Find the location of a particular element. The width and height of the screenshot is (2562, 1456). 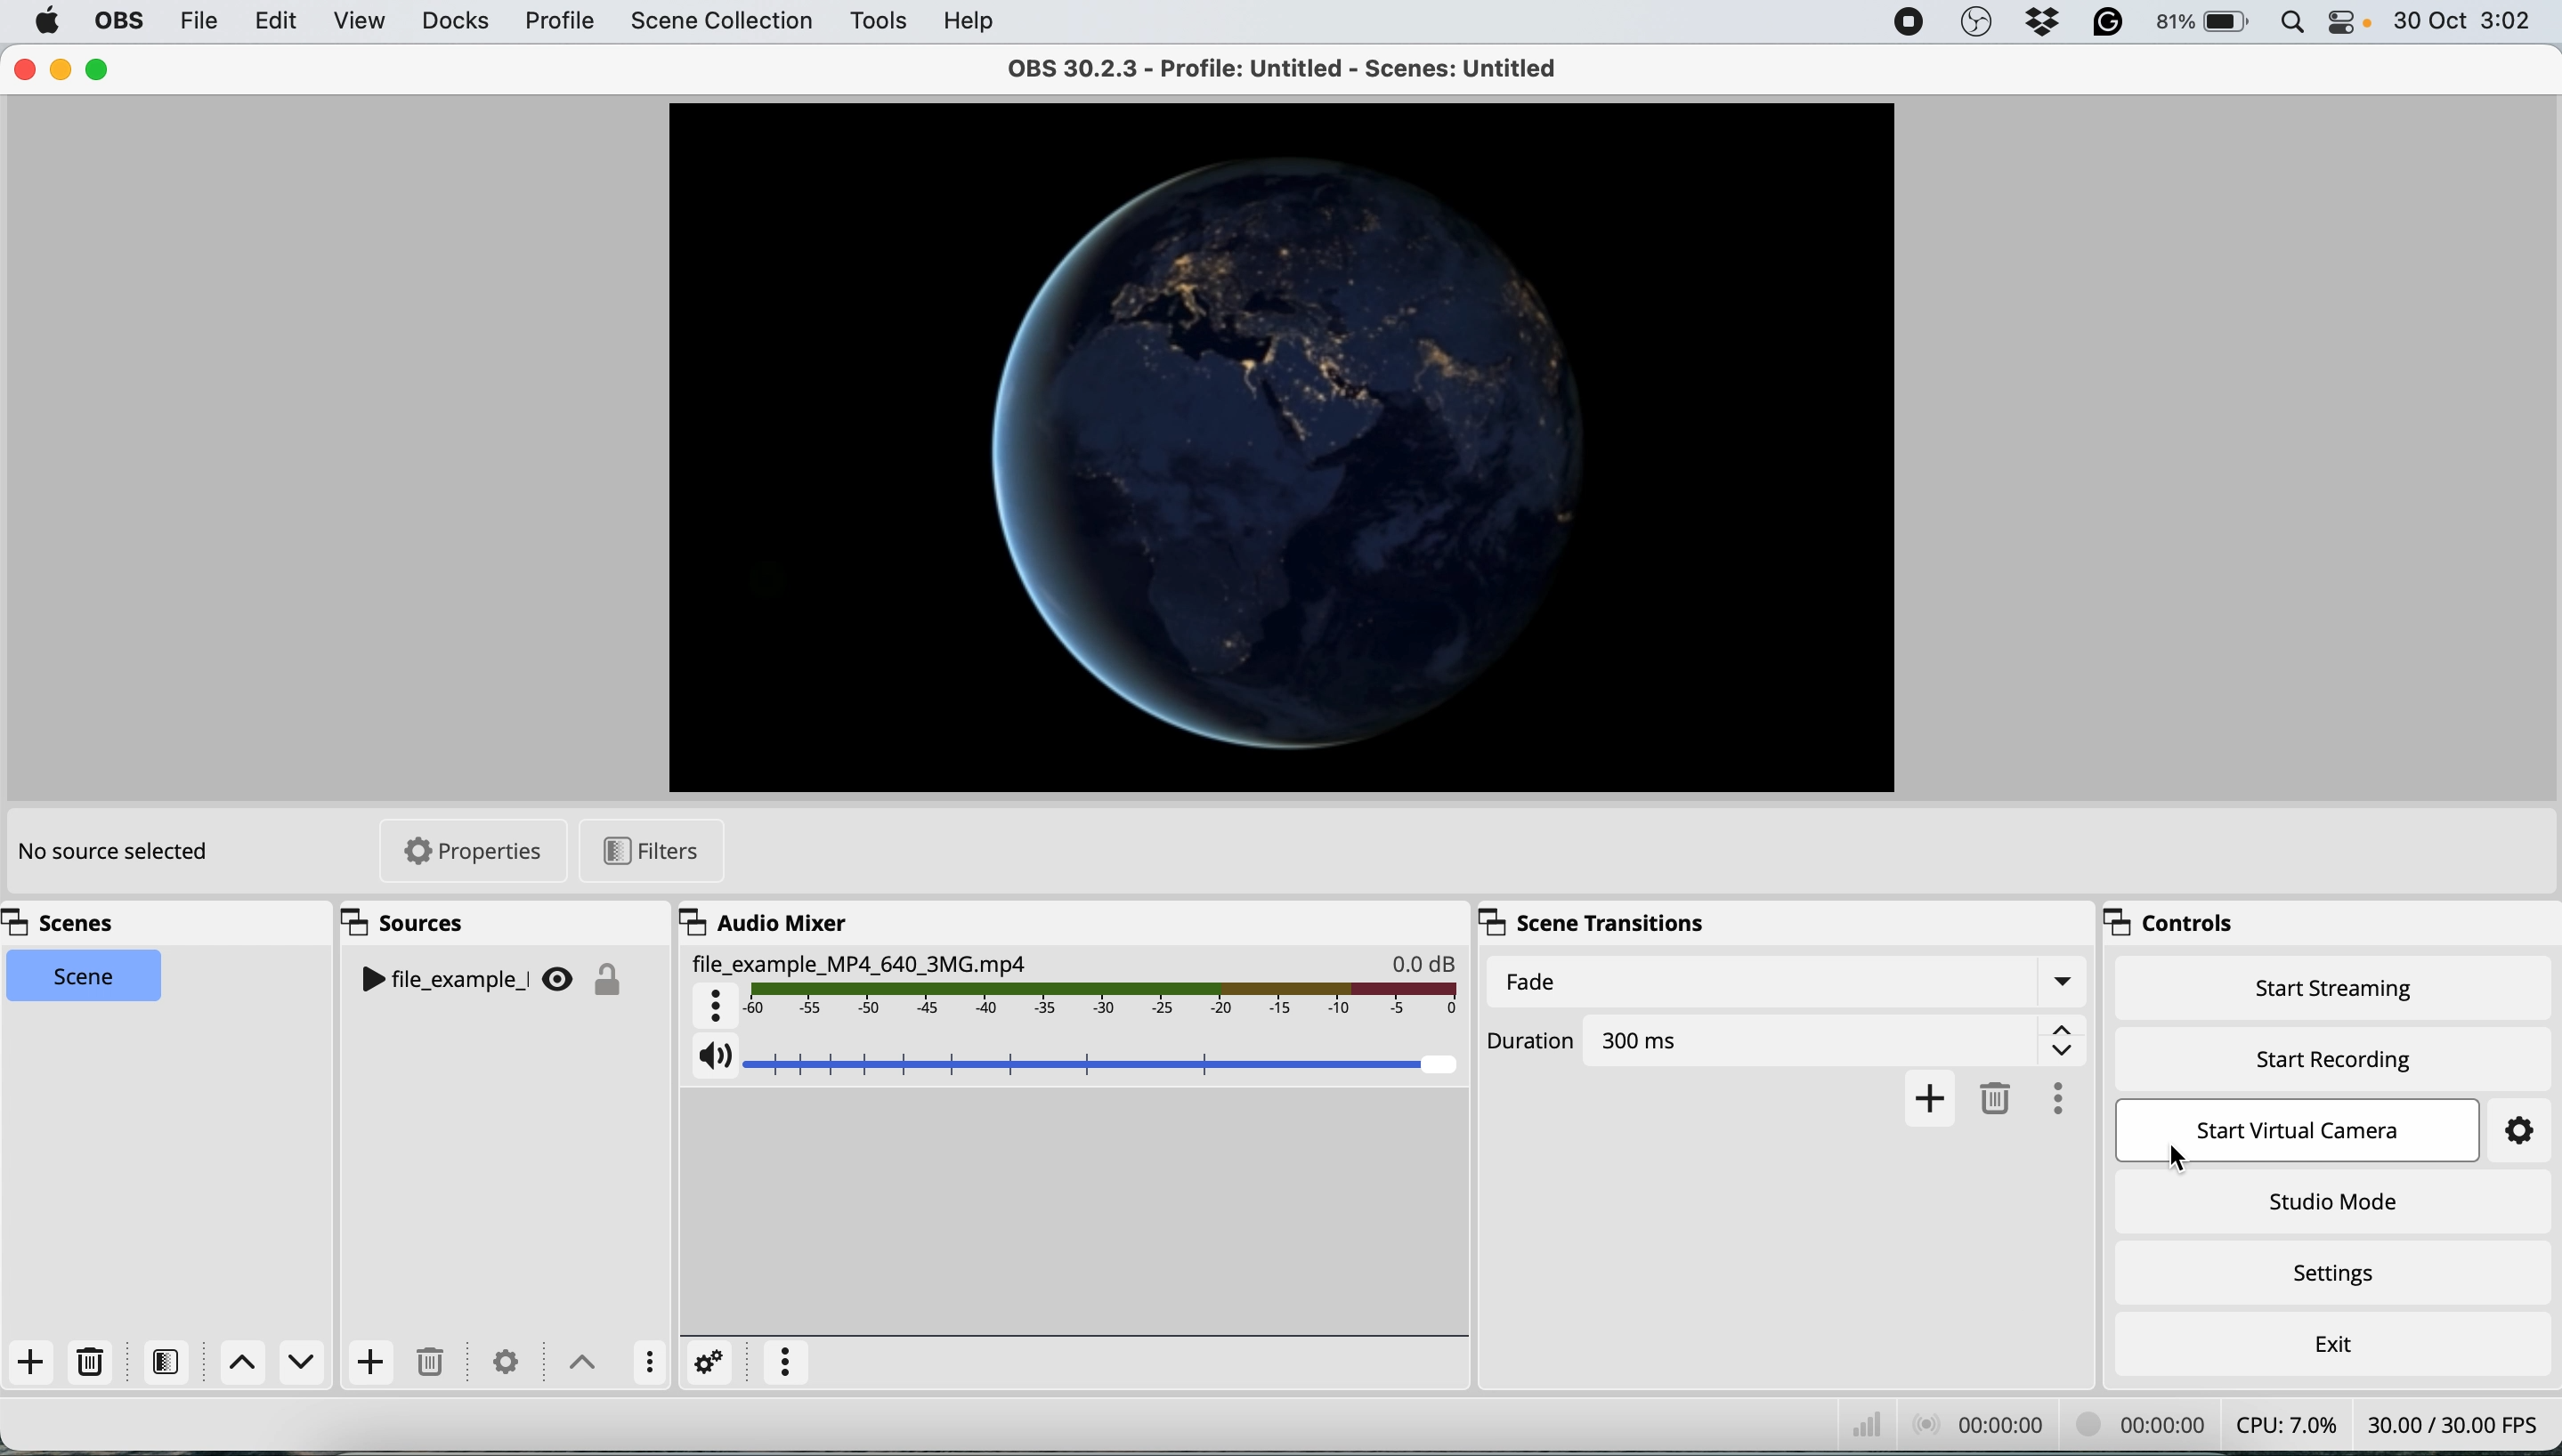

filters is located at coordinates (170, 1362).